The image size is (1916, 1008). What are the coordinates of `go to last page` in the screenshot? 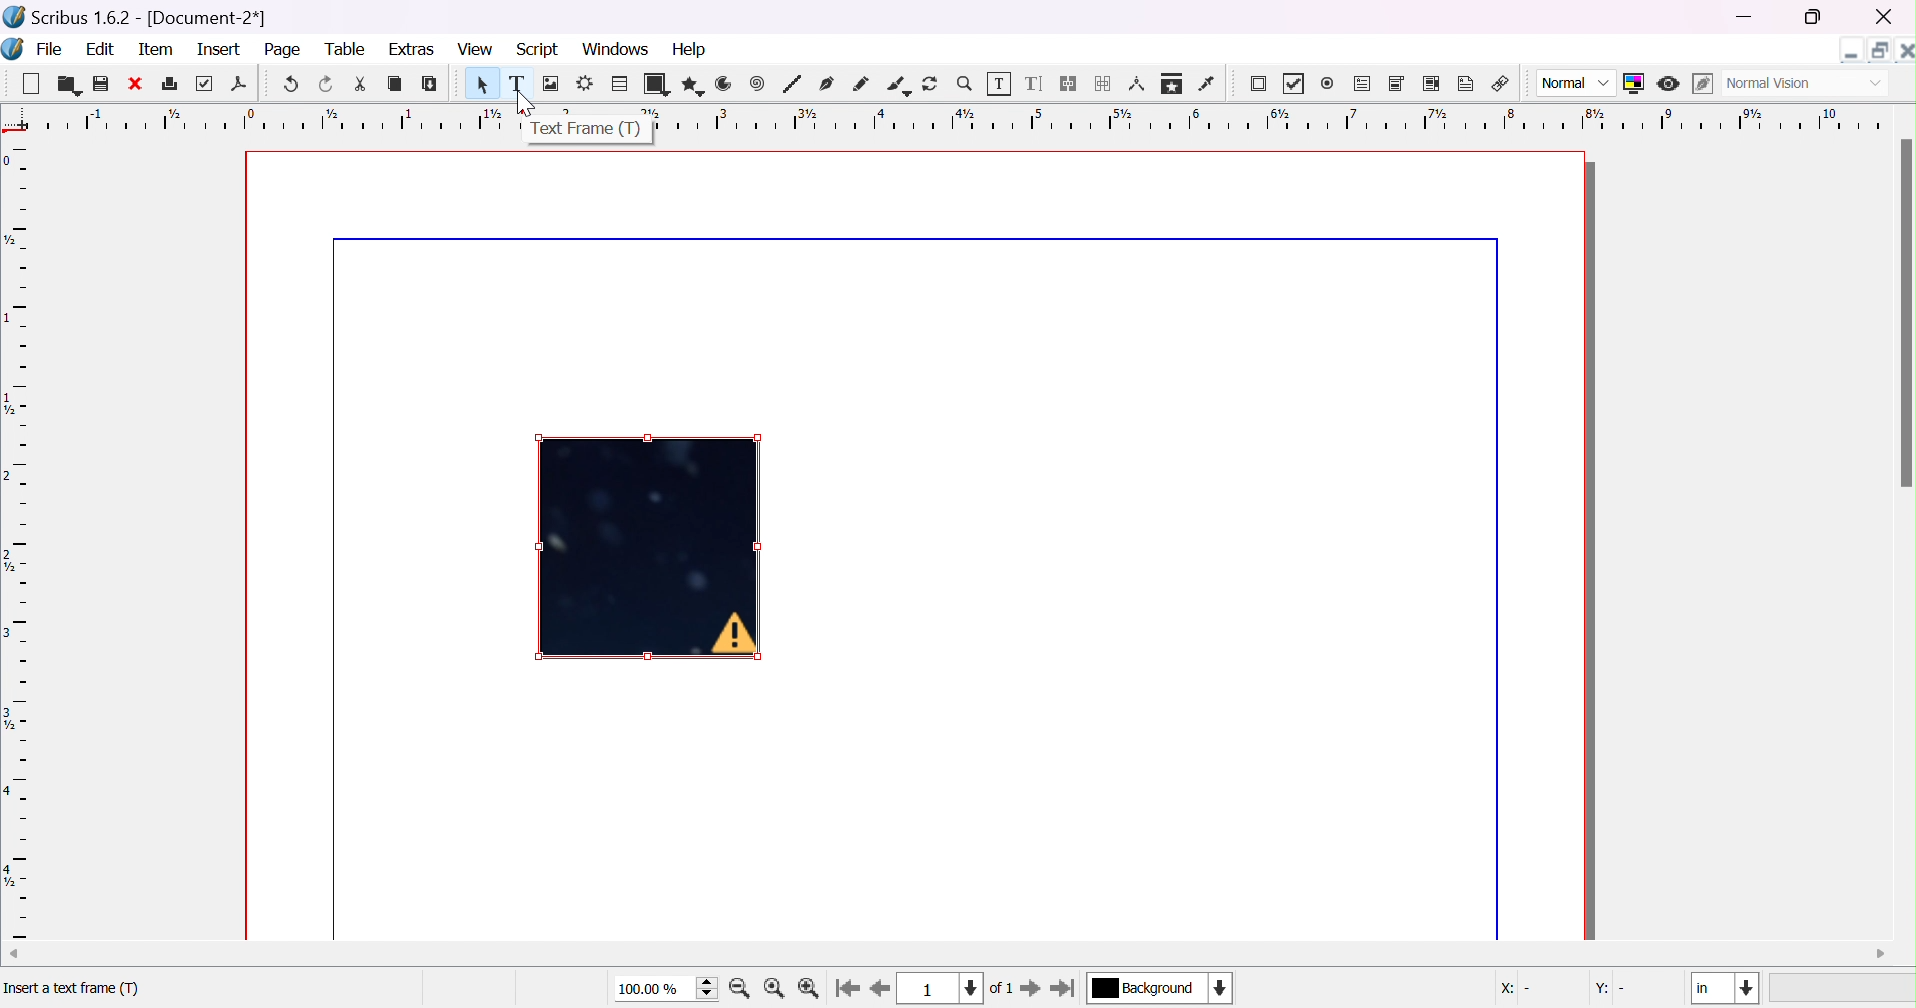 It's located at (1064, 988).